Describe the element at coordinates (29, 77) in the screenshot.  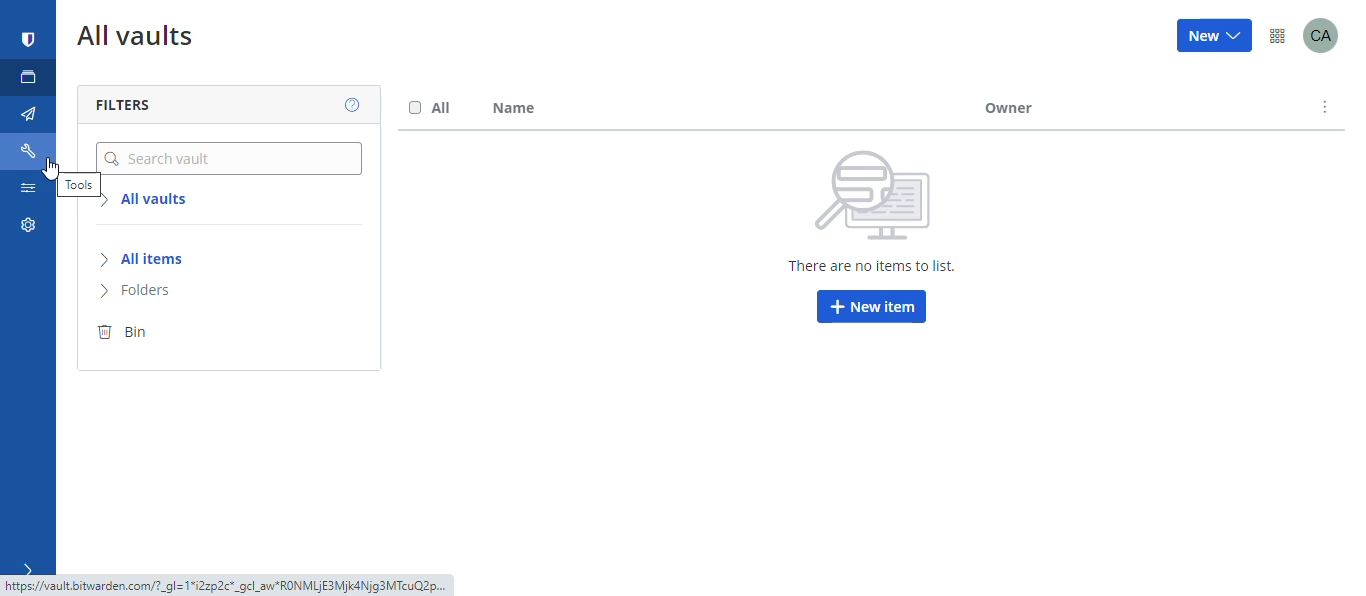
I see `new tab` at that location.